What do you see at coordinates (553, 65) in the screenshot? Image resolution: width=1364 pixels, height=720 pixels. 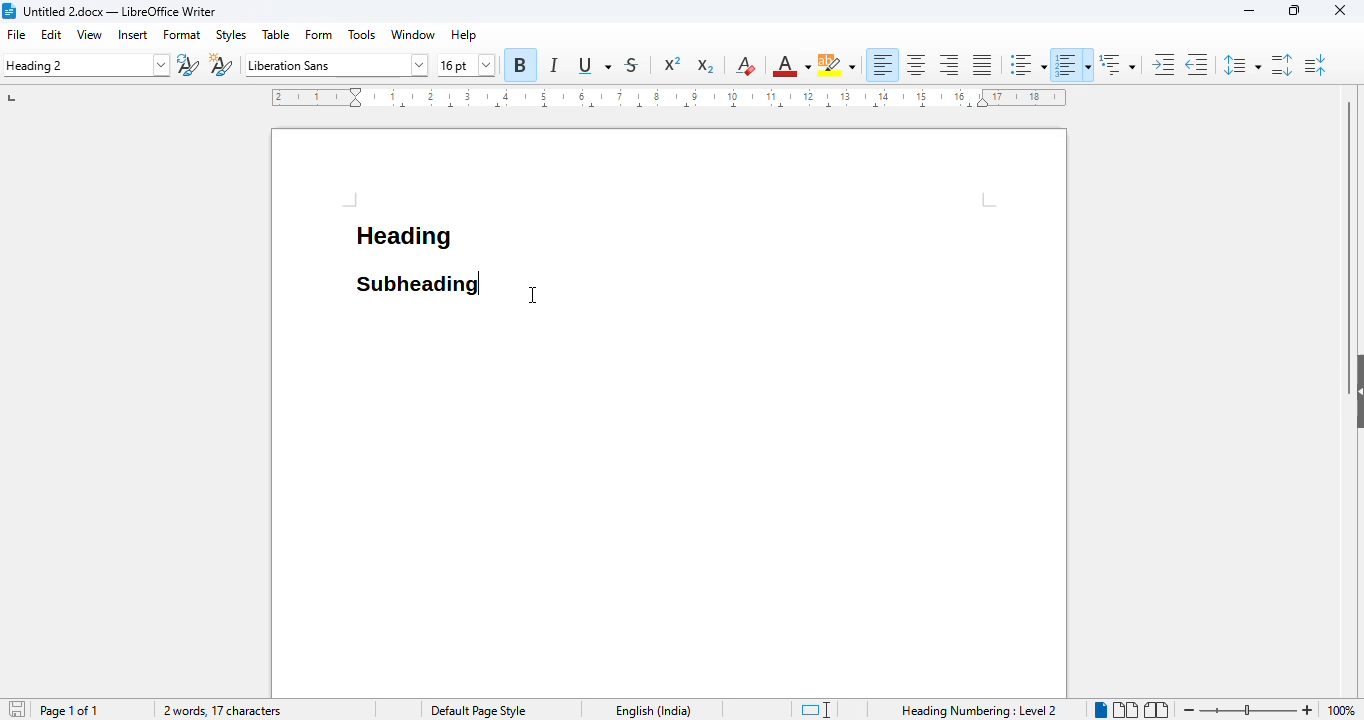 I see `italic` at bounding box center [553, 65].